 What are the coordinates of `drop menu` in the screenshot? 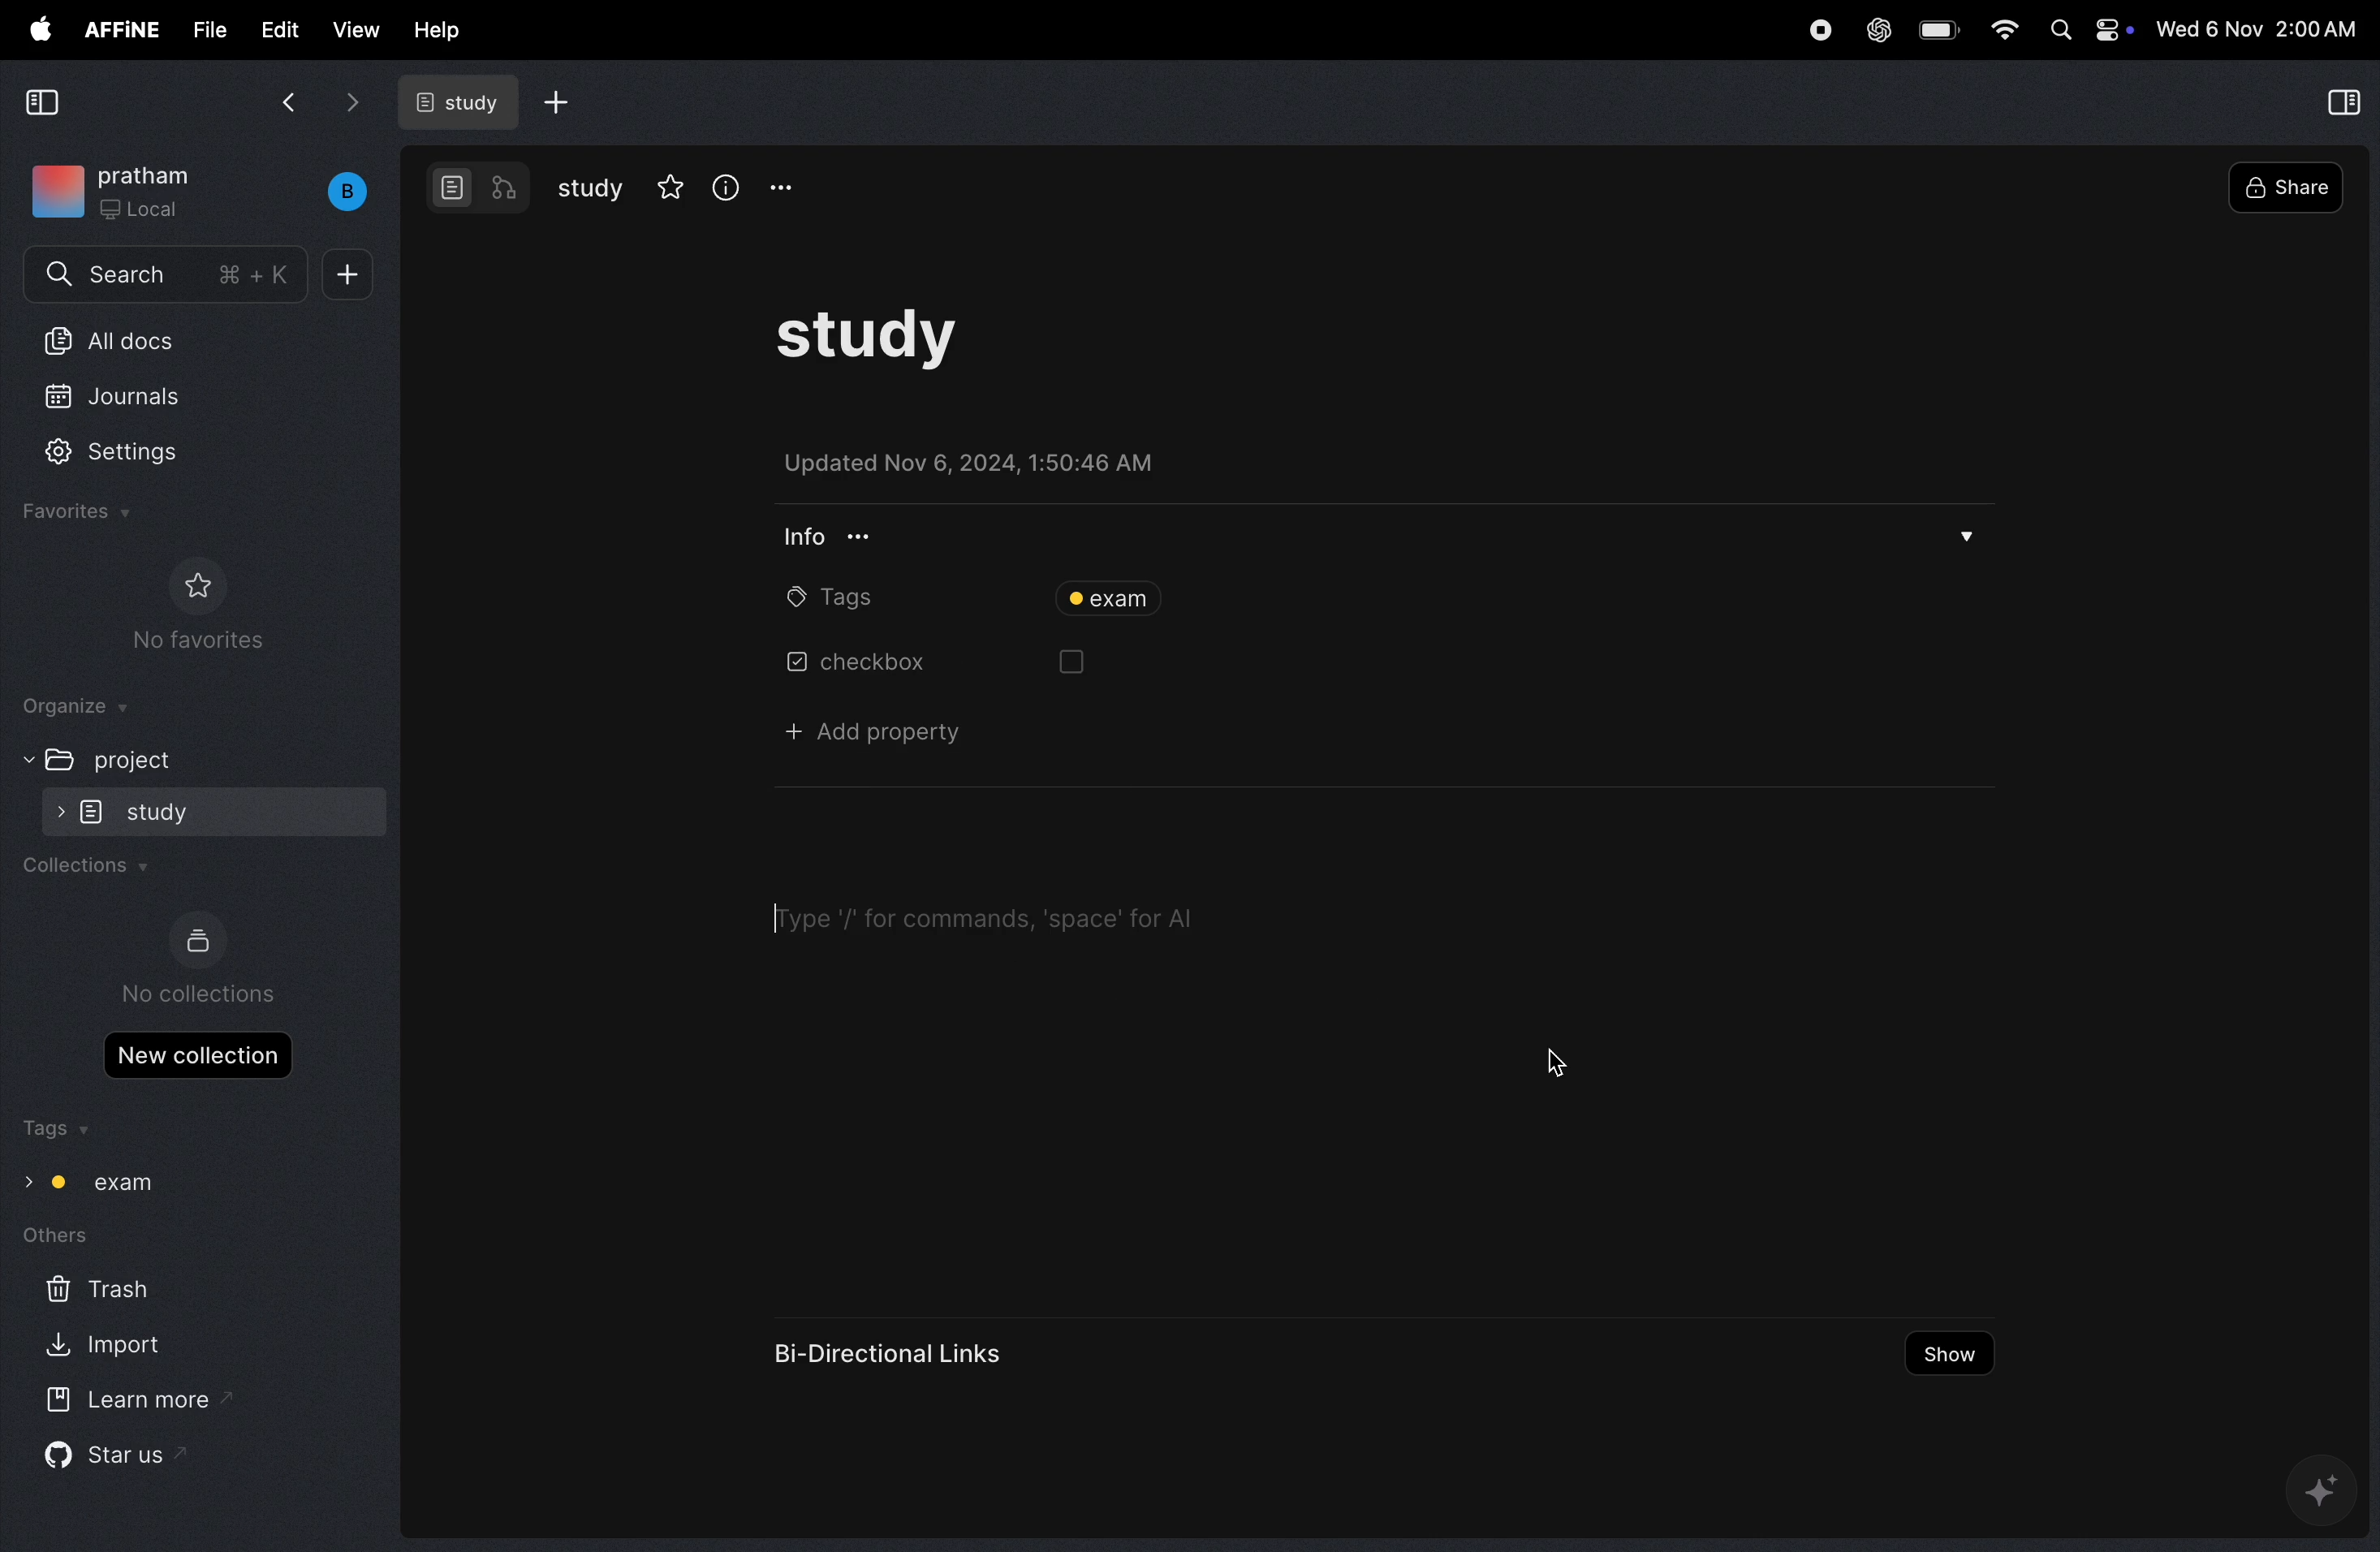 It's located at (1961, 535).